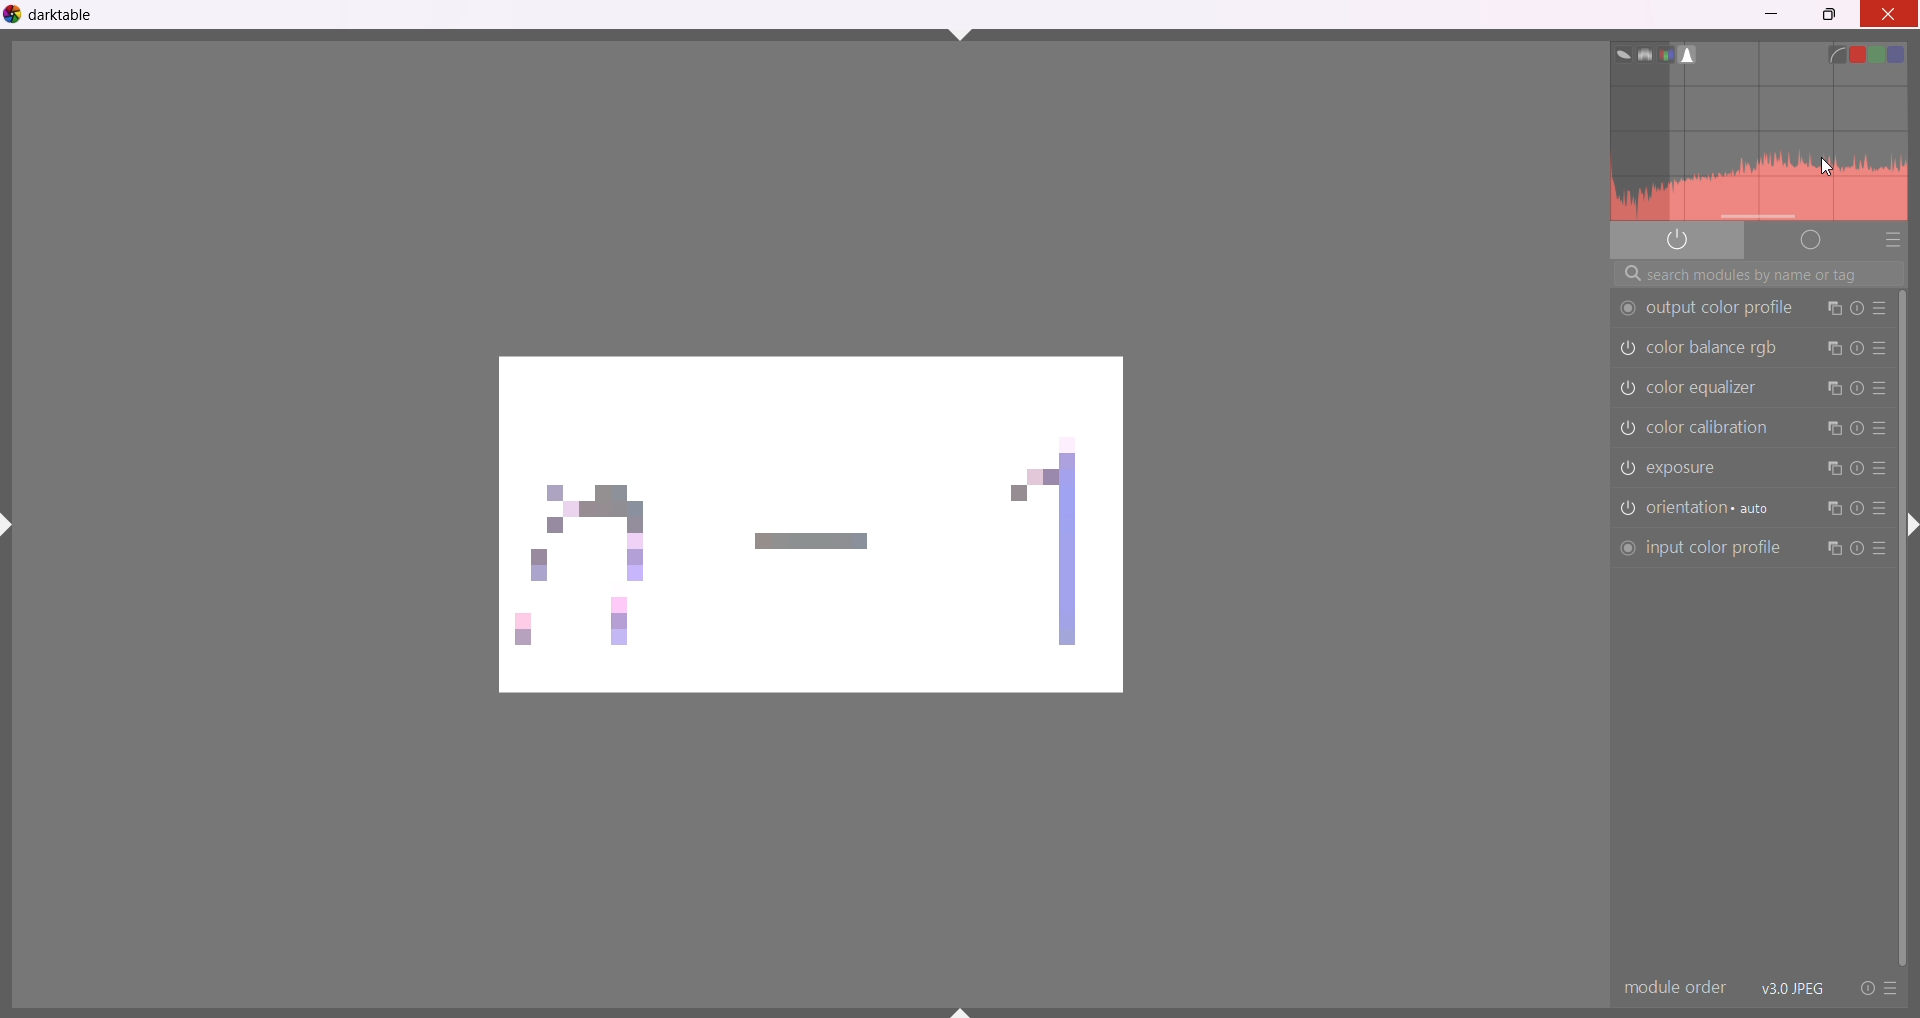 The width and height of the screenshot is (1920, 1018). Describe the element at coordinates (1626, 352) in the screenshot. I see `color balance rgb switched off` at that location.